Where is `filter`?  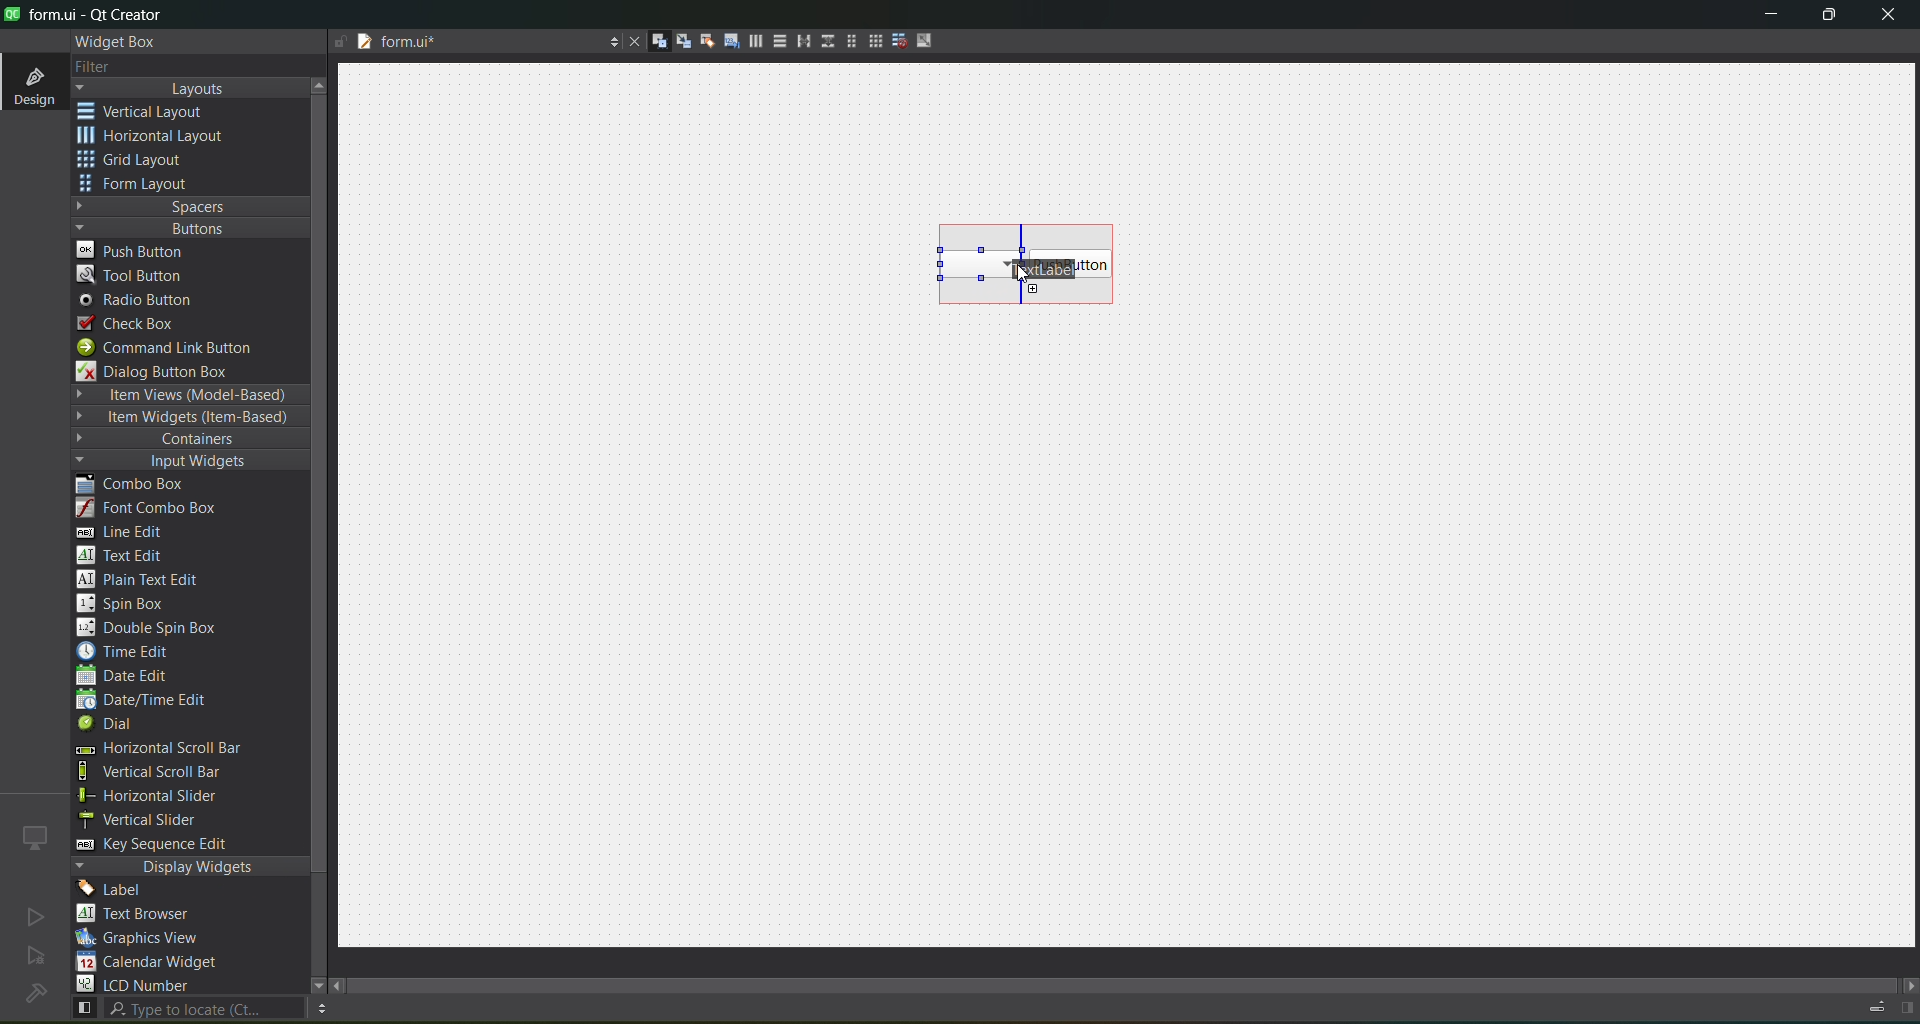
filter is located at coordinates (108, 68).